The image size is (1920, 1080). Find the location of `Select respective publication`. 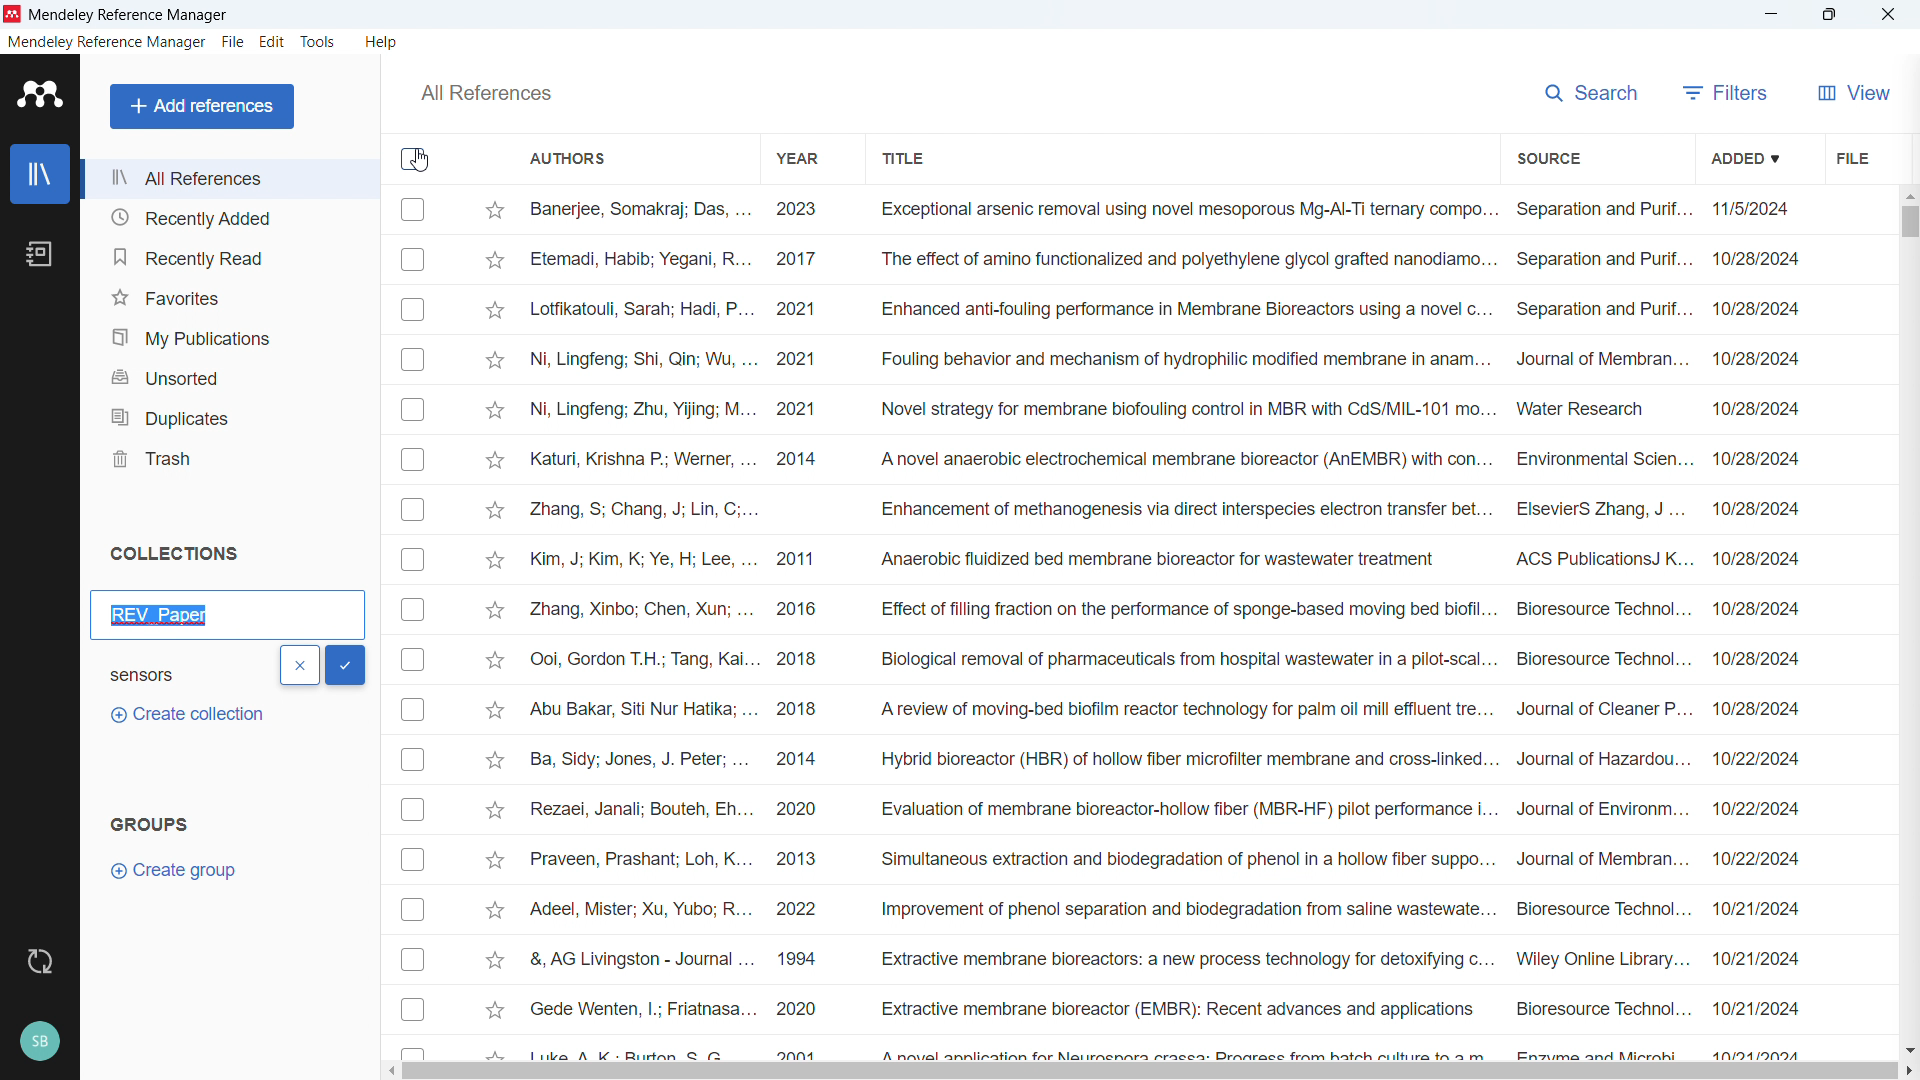

Select respective publication is located at coordinates (413, 360).